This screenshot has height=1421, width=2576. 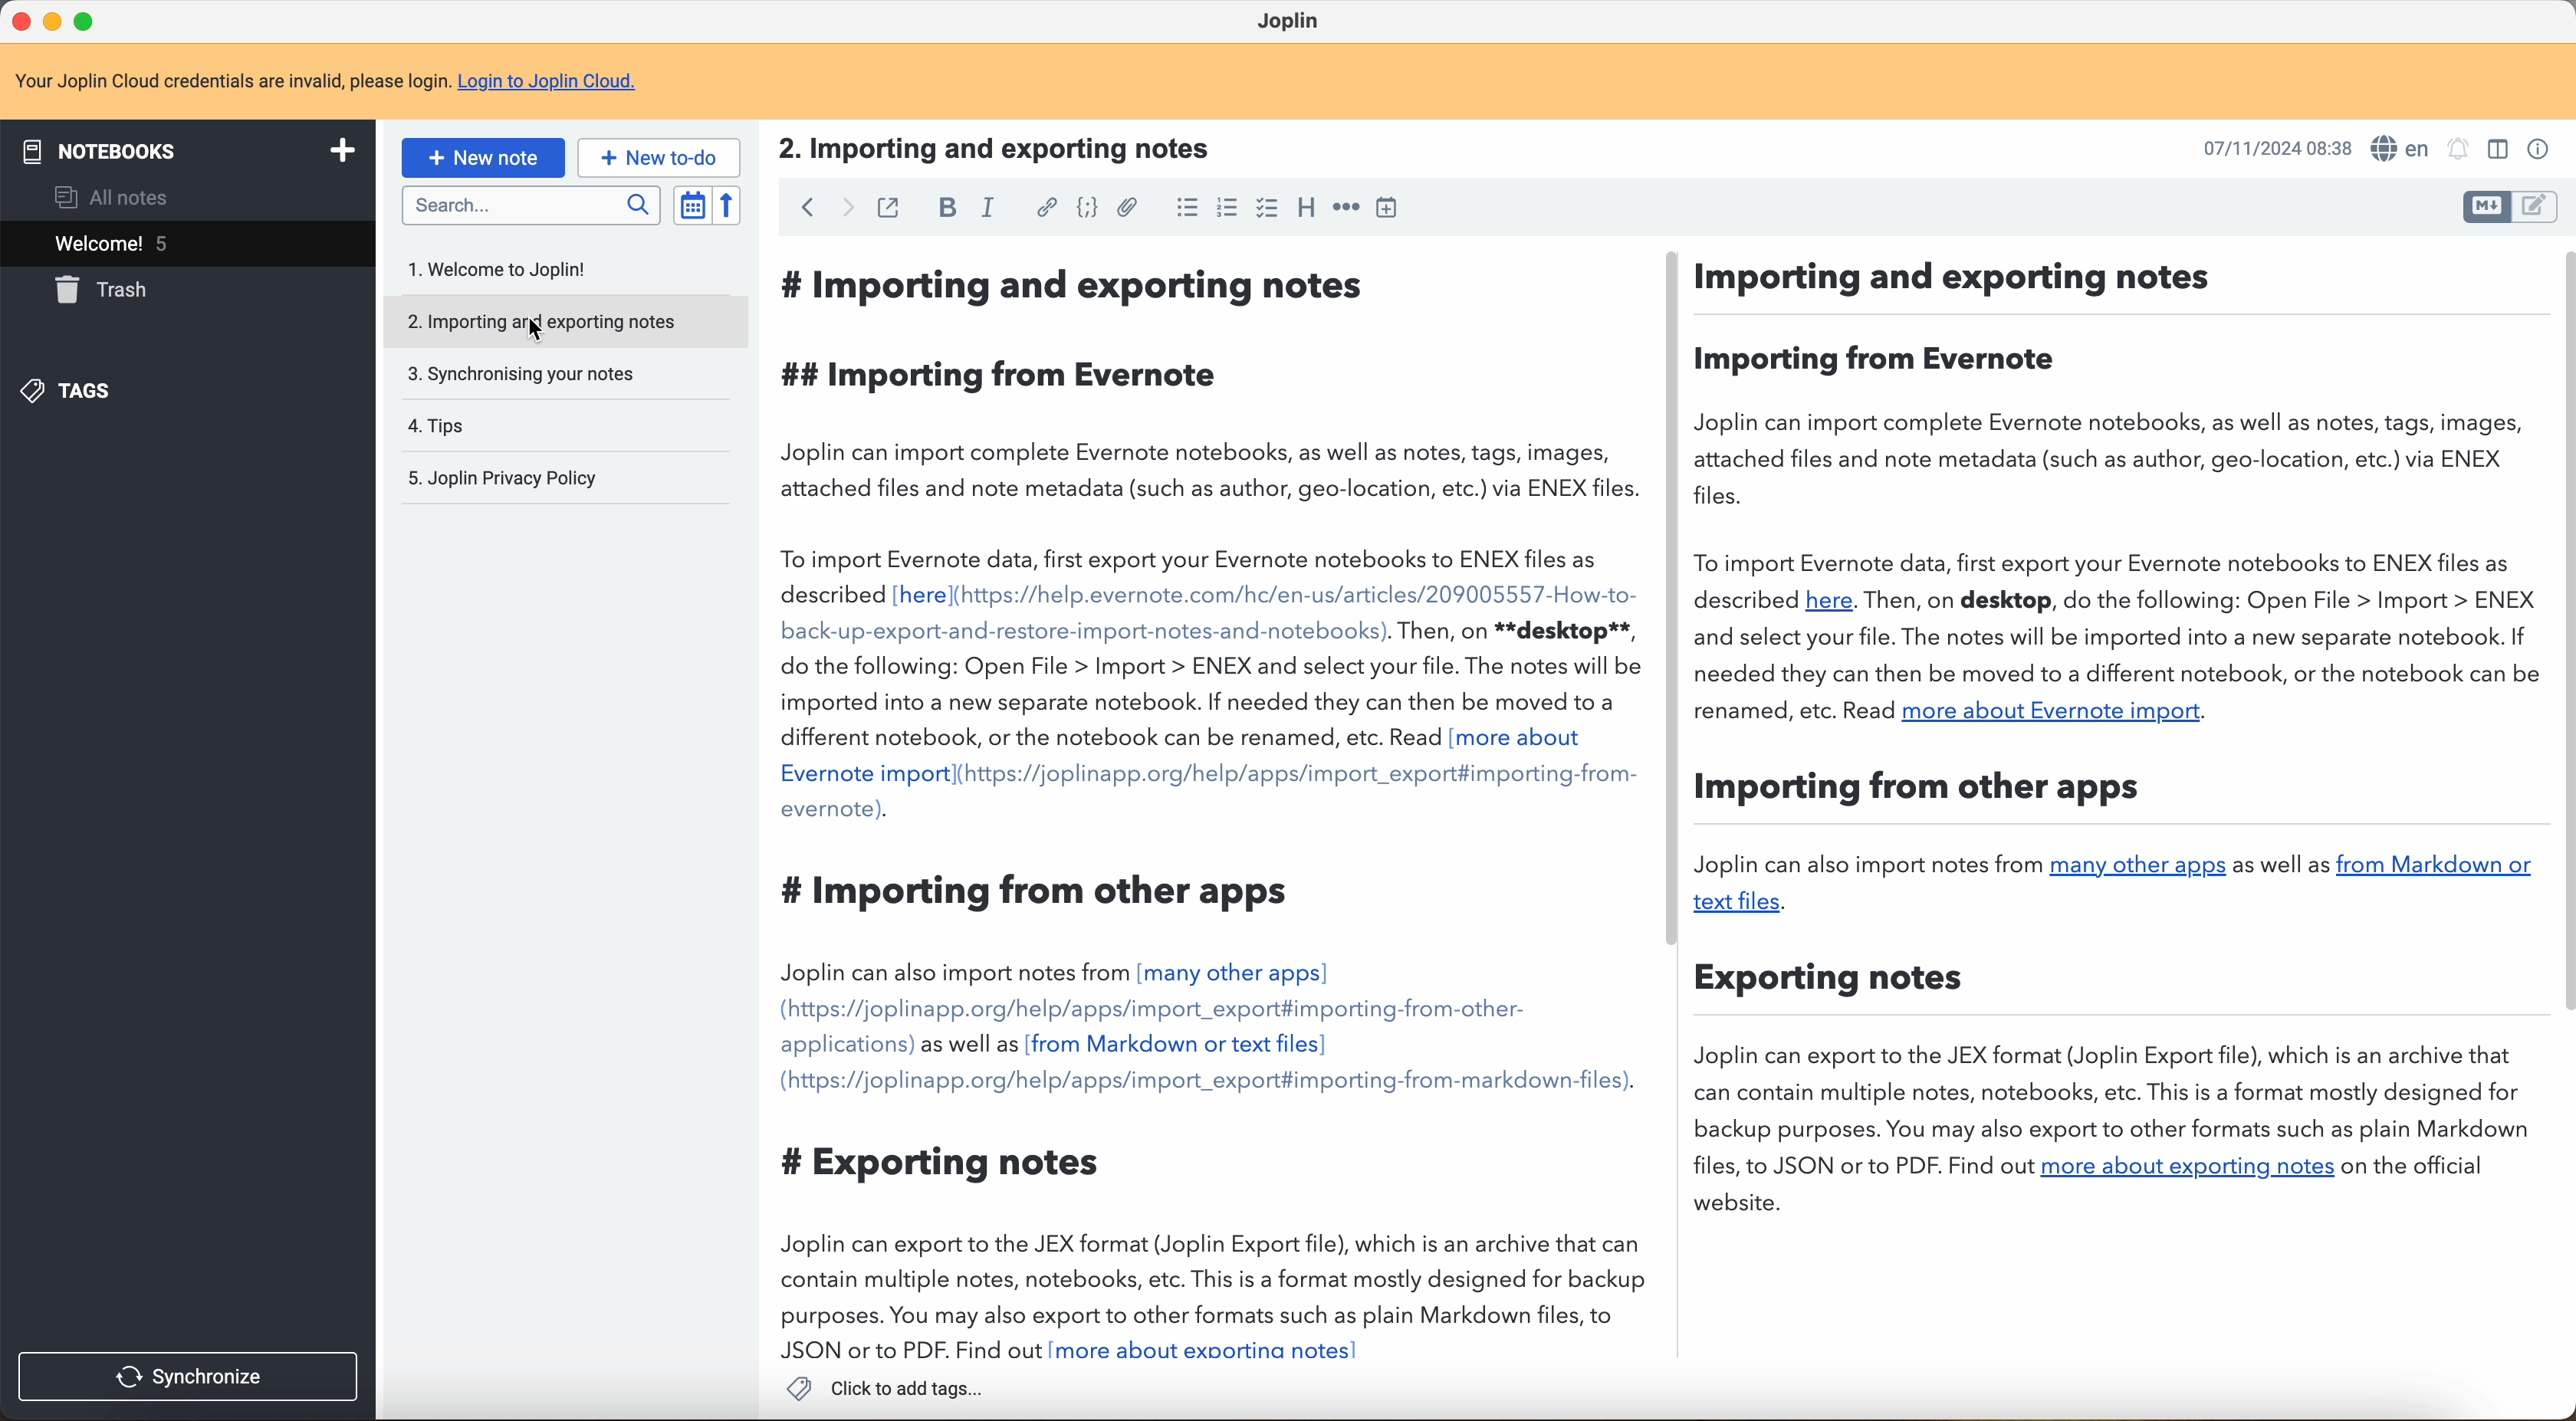 I want to click on new to-do, so click(x=662, y=157).